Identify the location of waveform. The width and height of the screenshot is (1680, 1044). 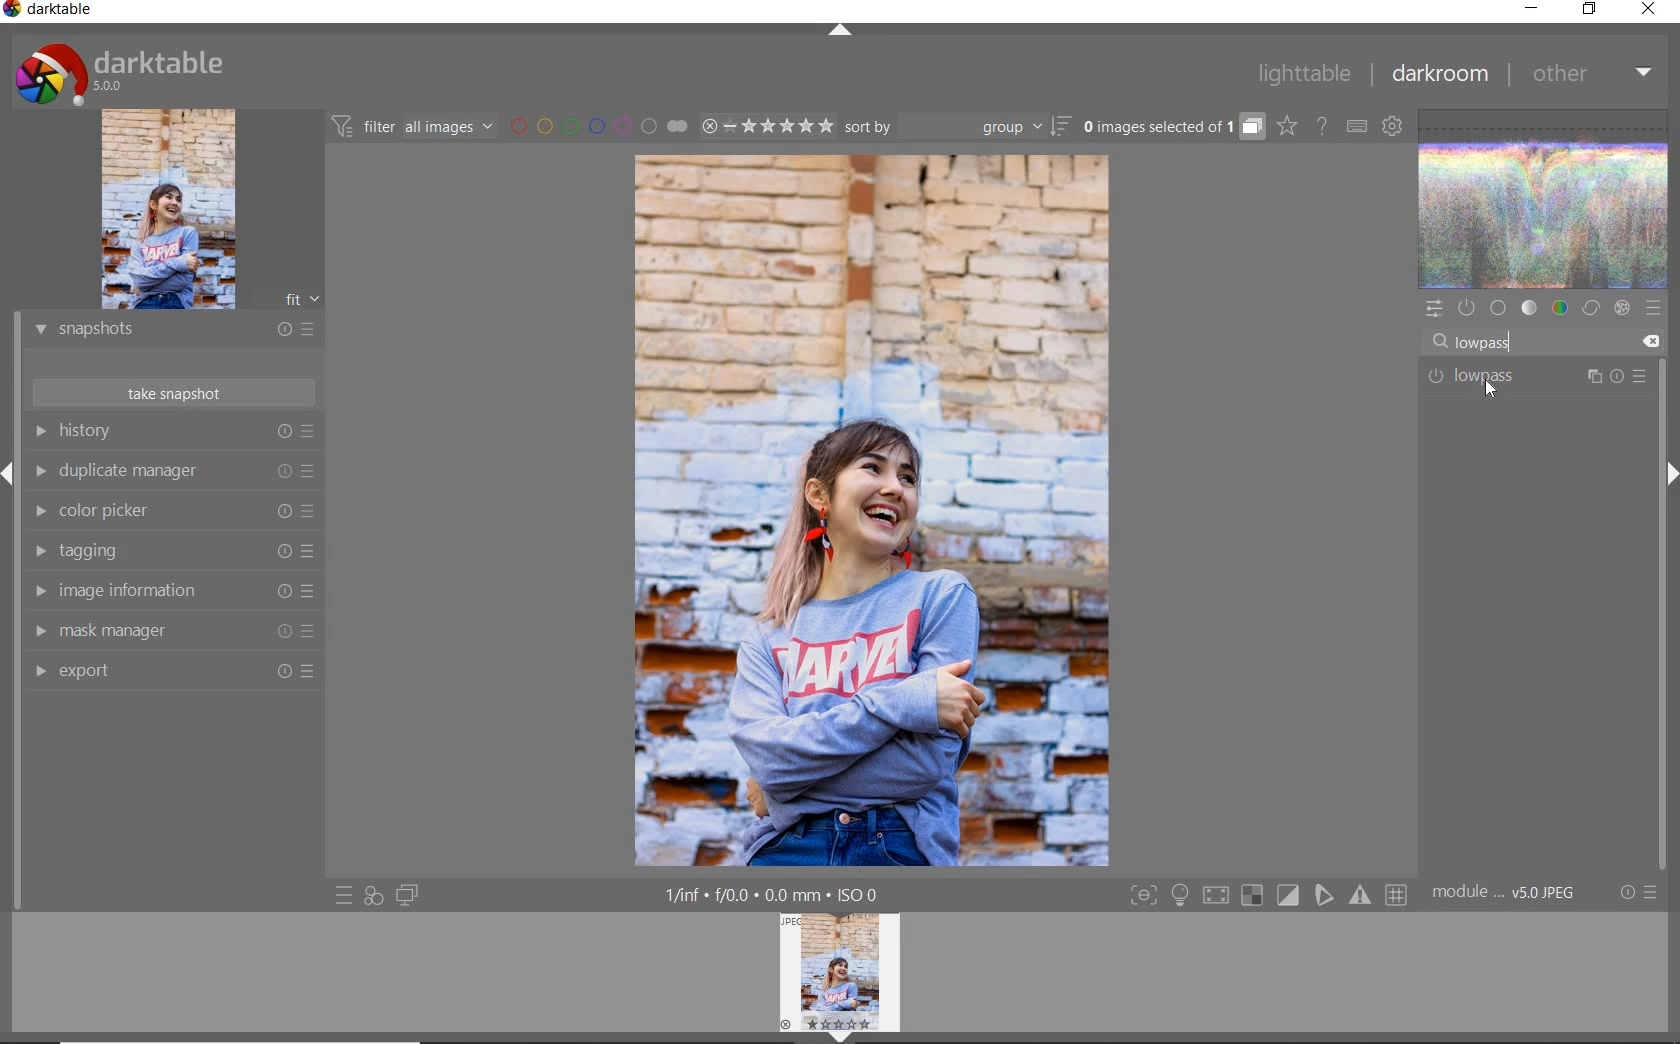
(1545, 197).